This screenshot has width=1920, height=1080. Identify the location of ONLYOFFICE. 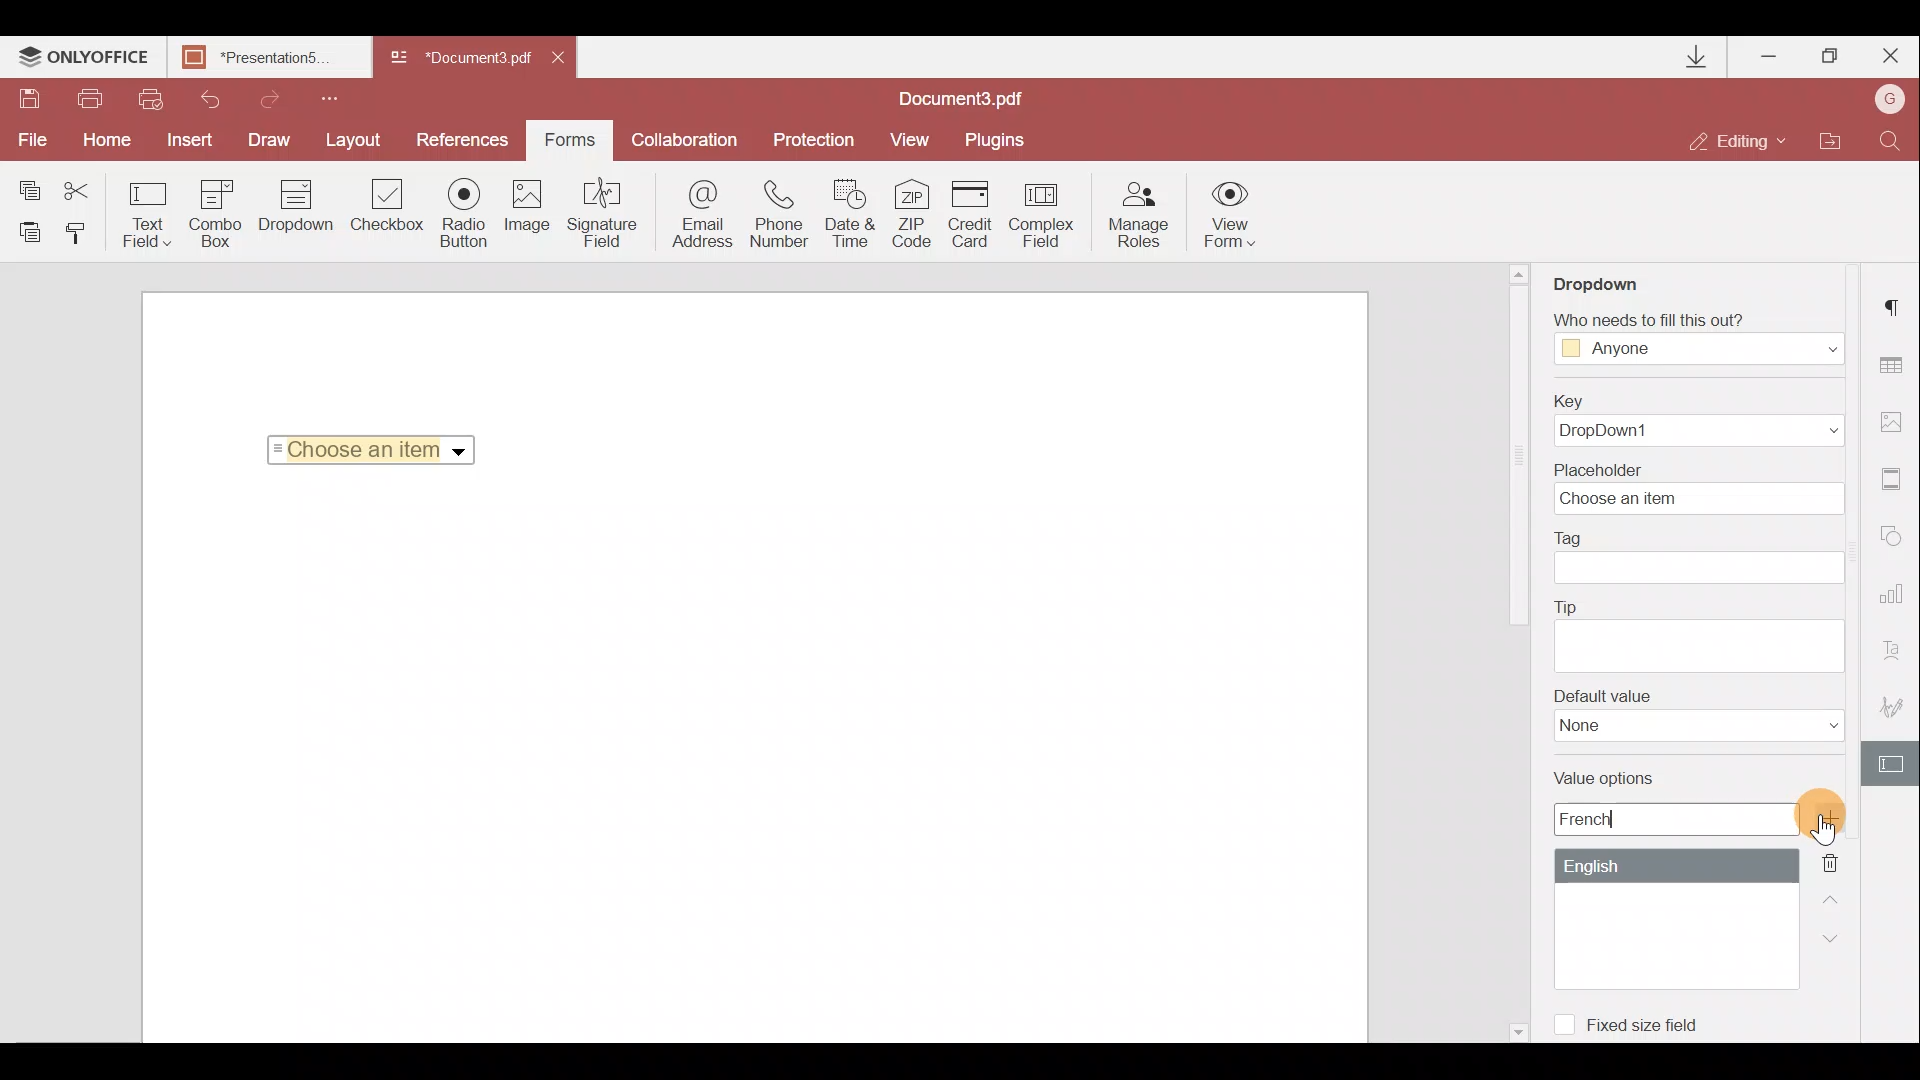
(84, 59).